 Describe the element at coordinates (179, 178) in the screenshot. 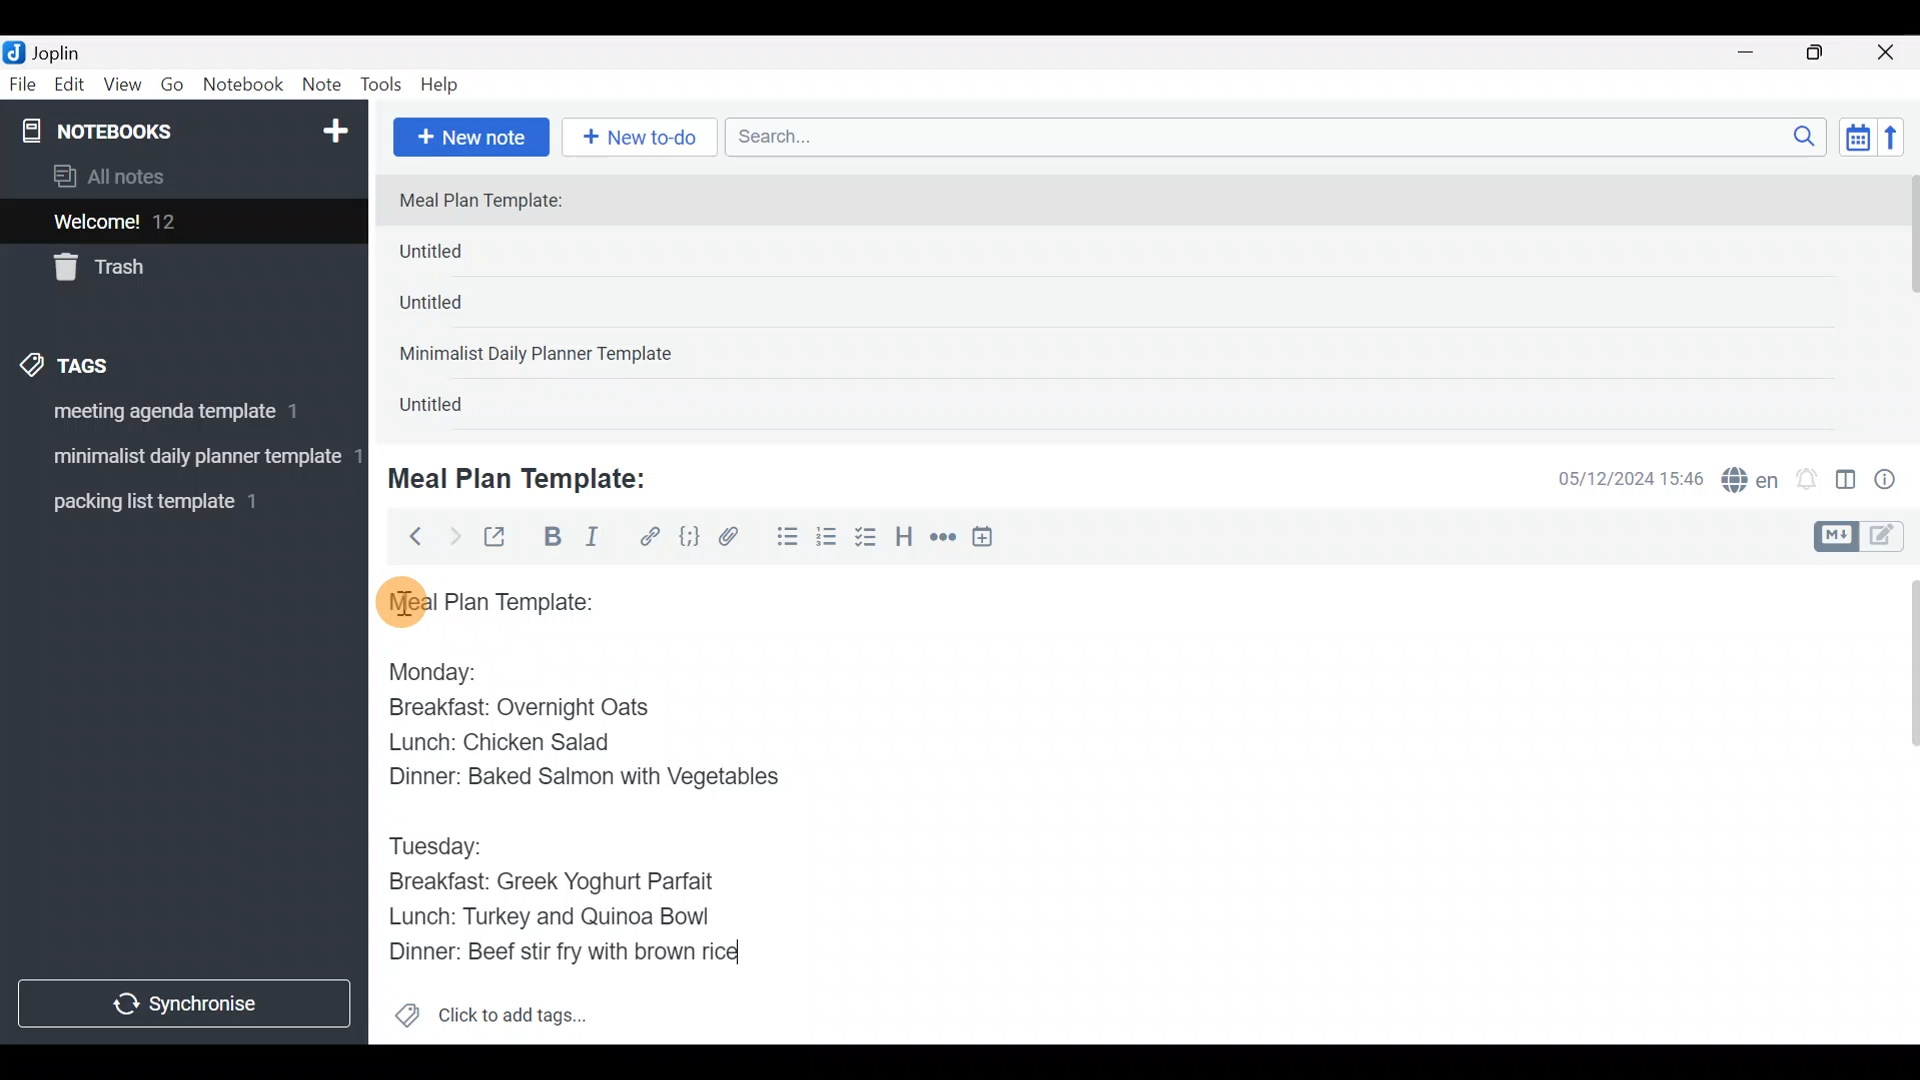

I see `All notes` at that location.